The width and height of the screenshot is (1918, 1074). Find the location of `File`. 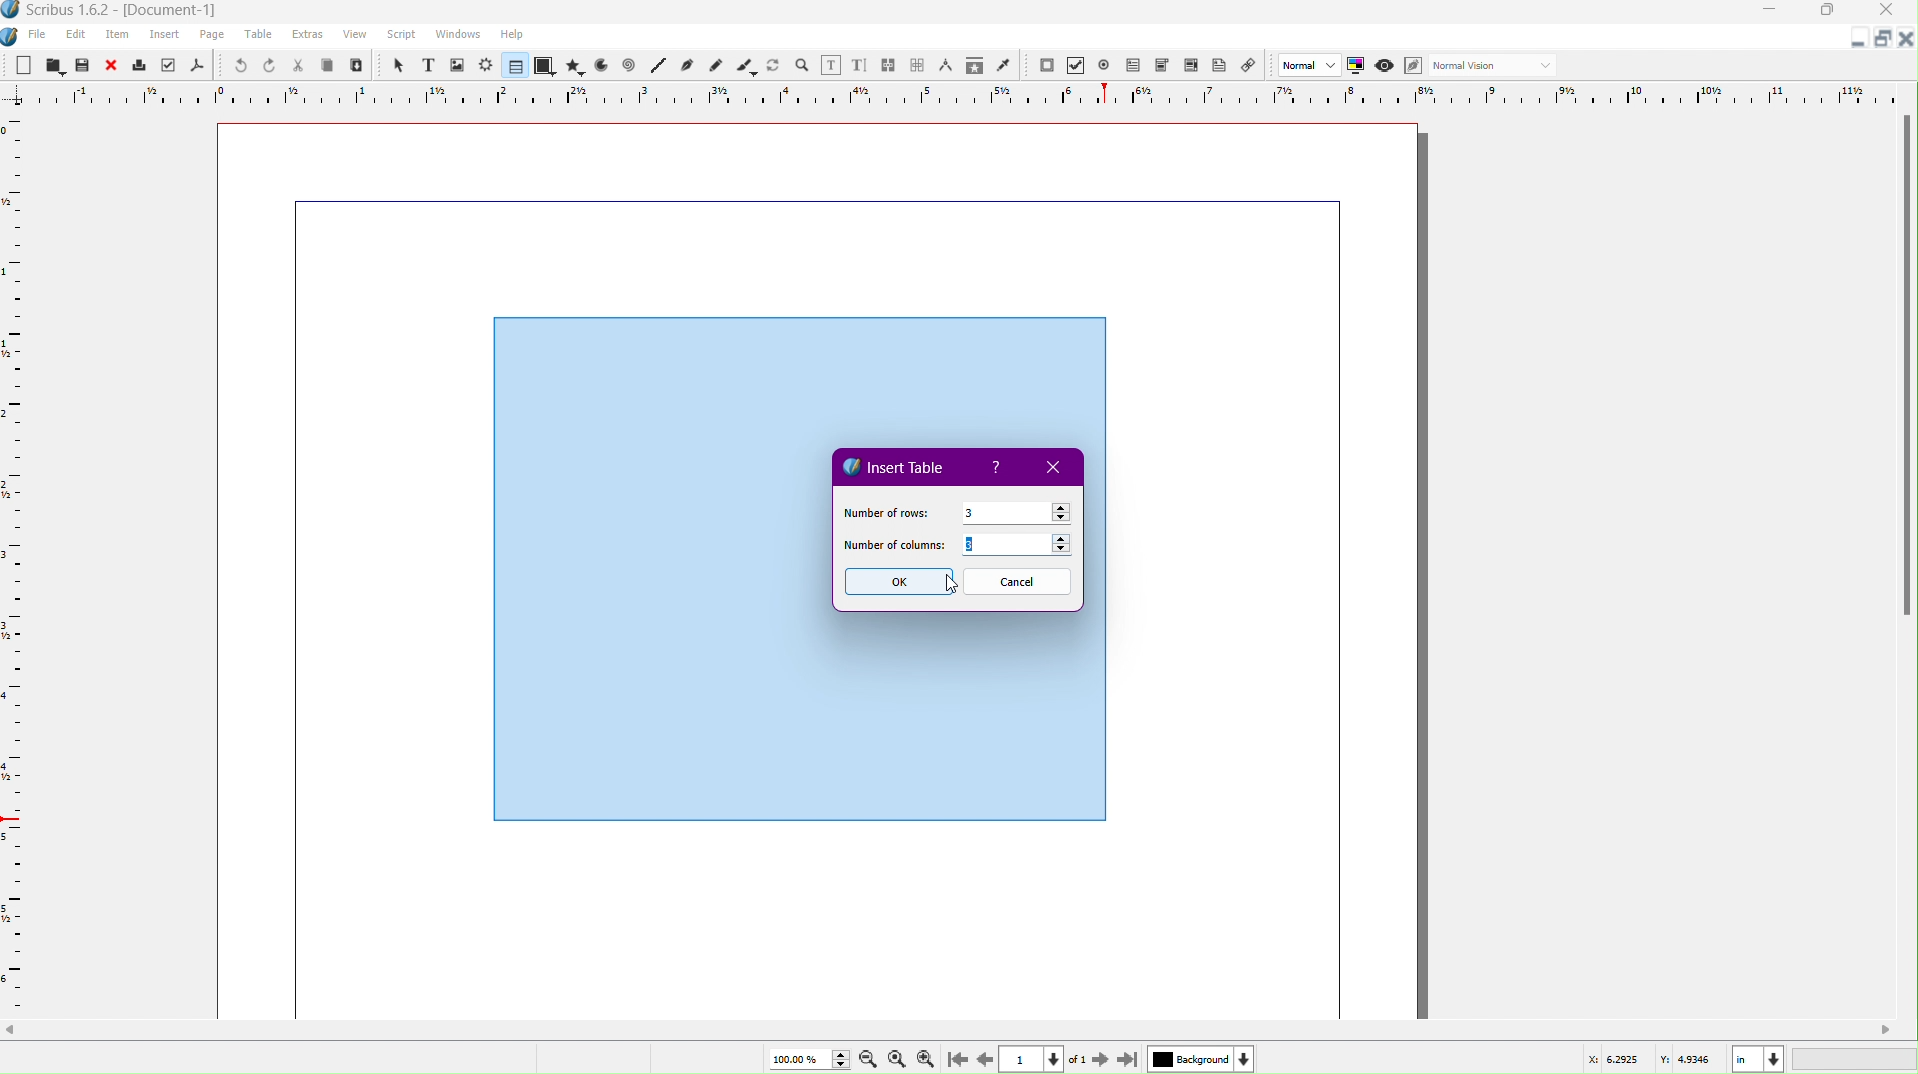

File is located at coordinates (35, 35).